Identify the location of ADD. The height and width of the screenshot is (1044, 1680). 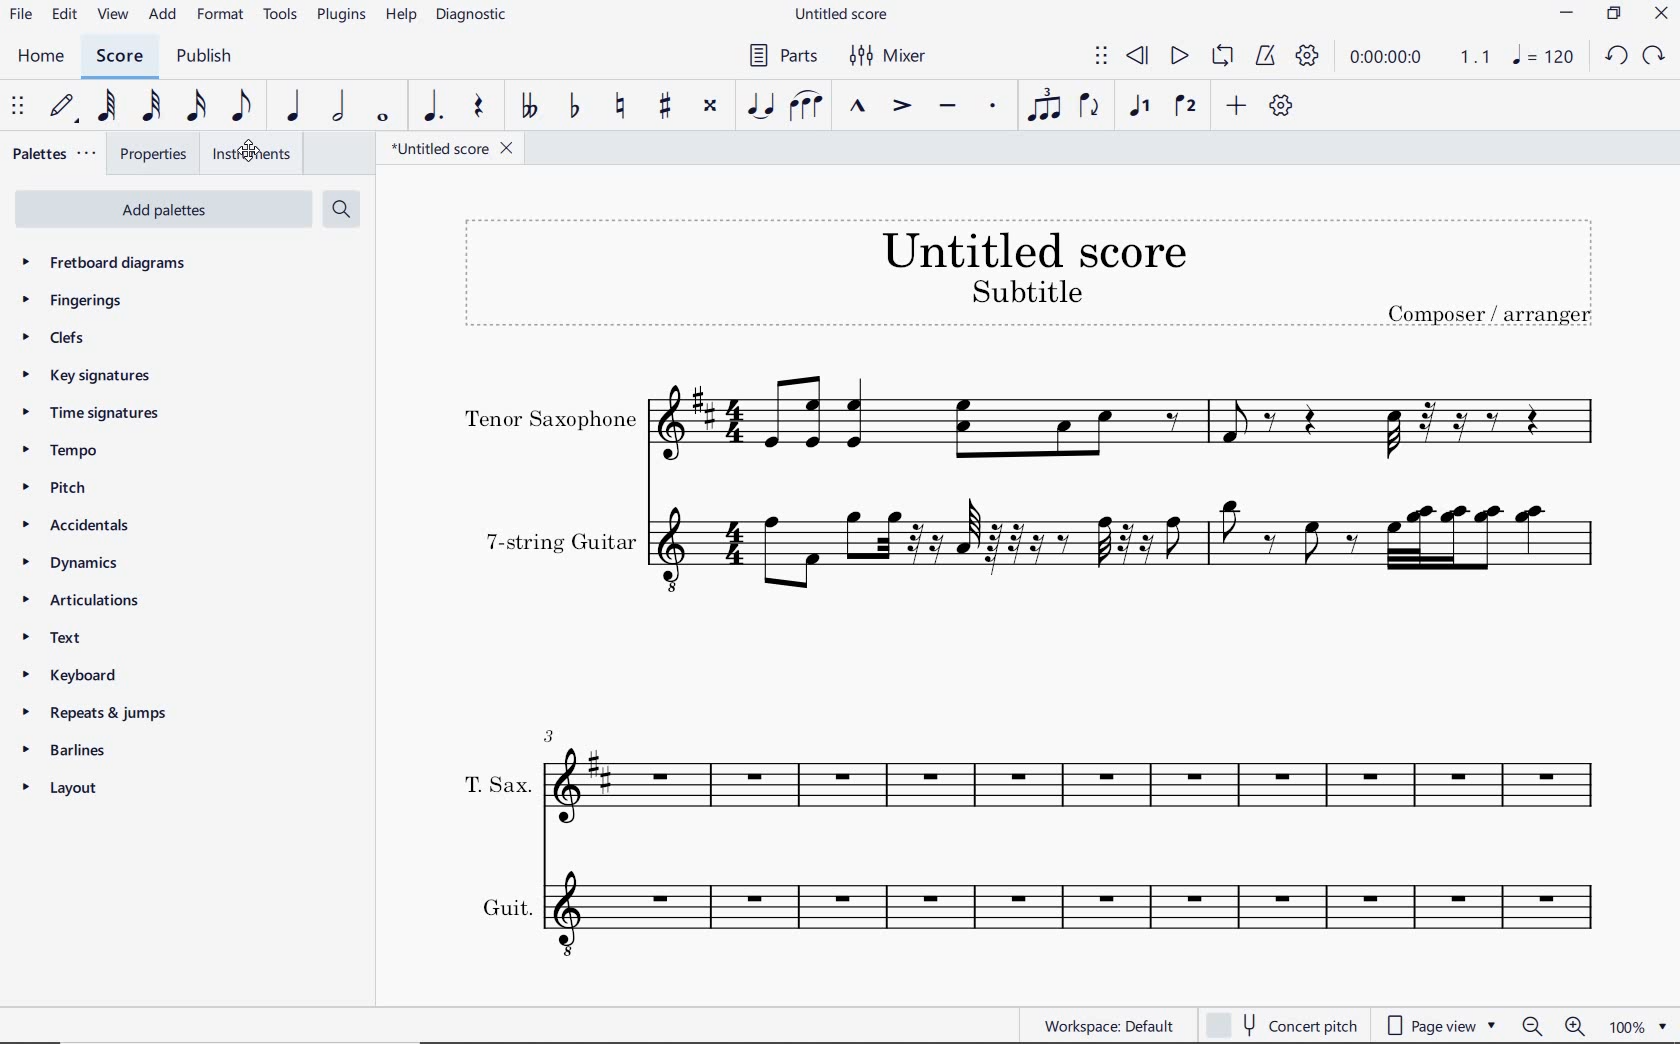
(1237, 107).